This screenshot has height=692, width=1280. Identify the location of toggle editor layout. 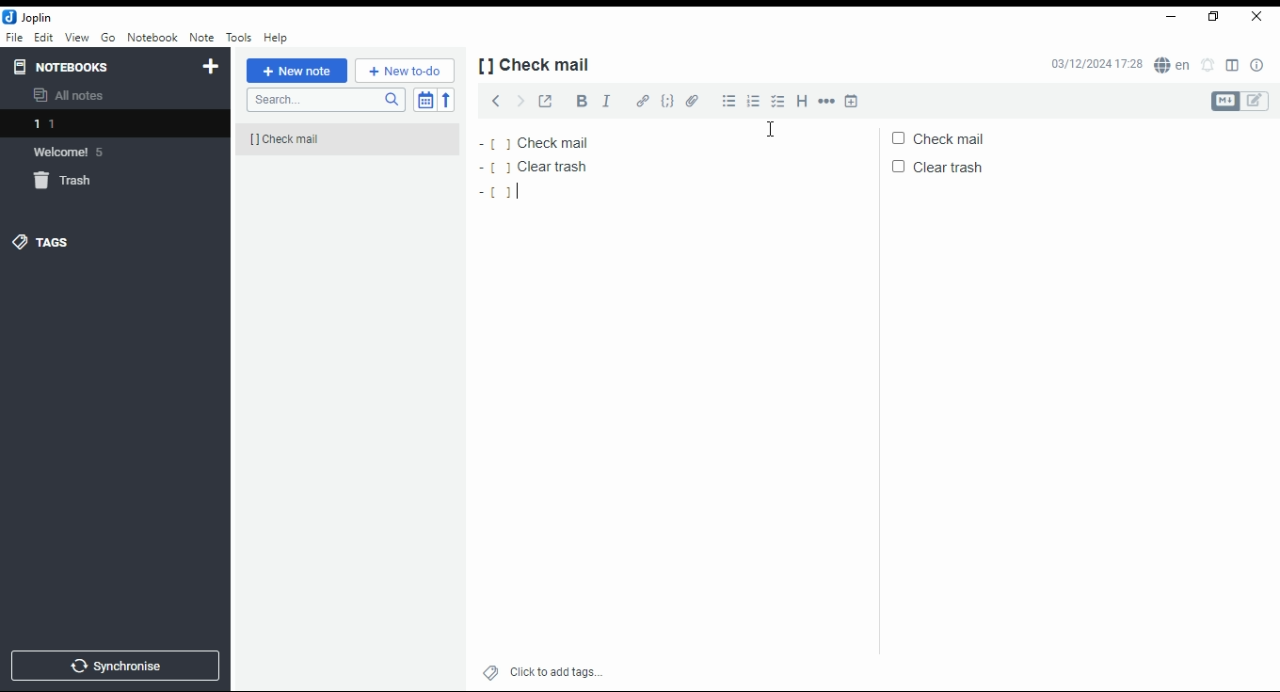
(1233, 63).